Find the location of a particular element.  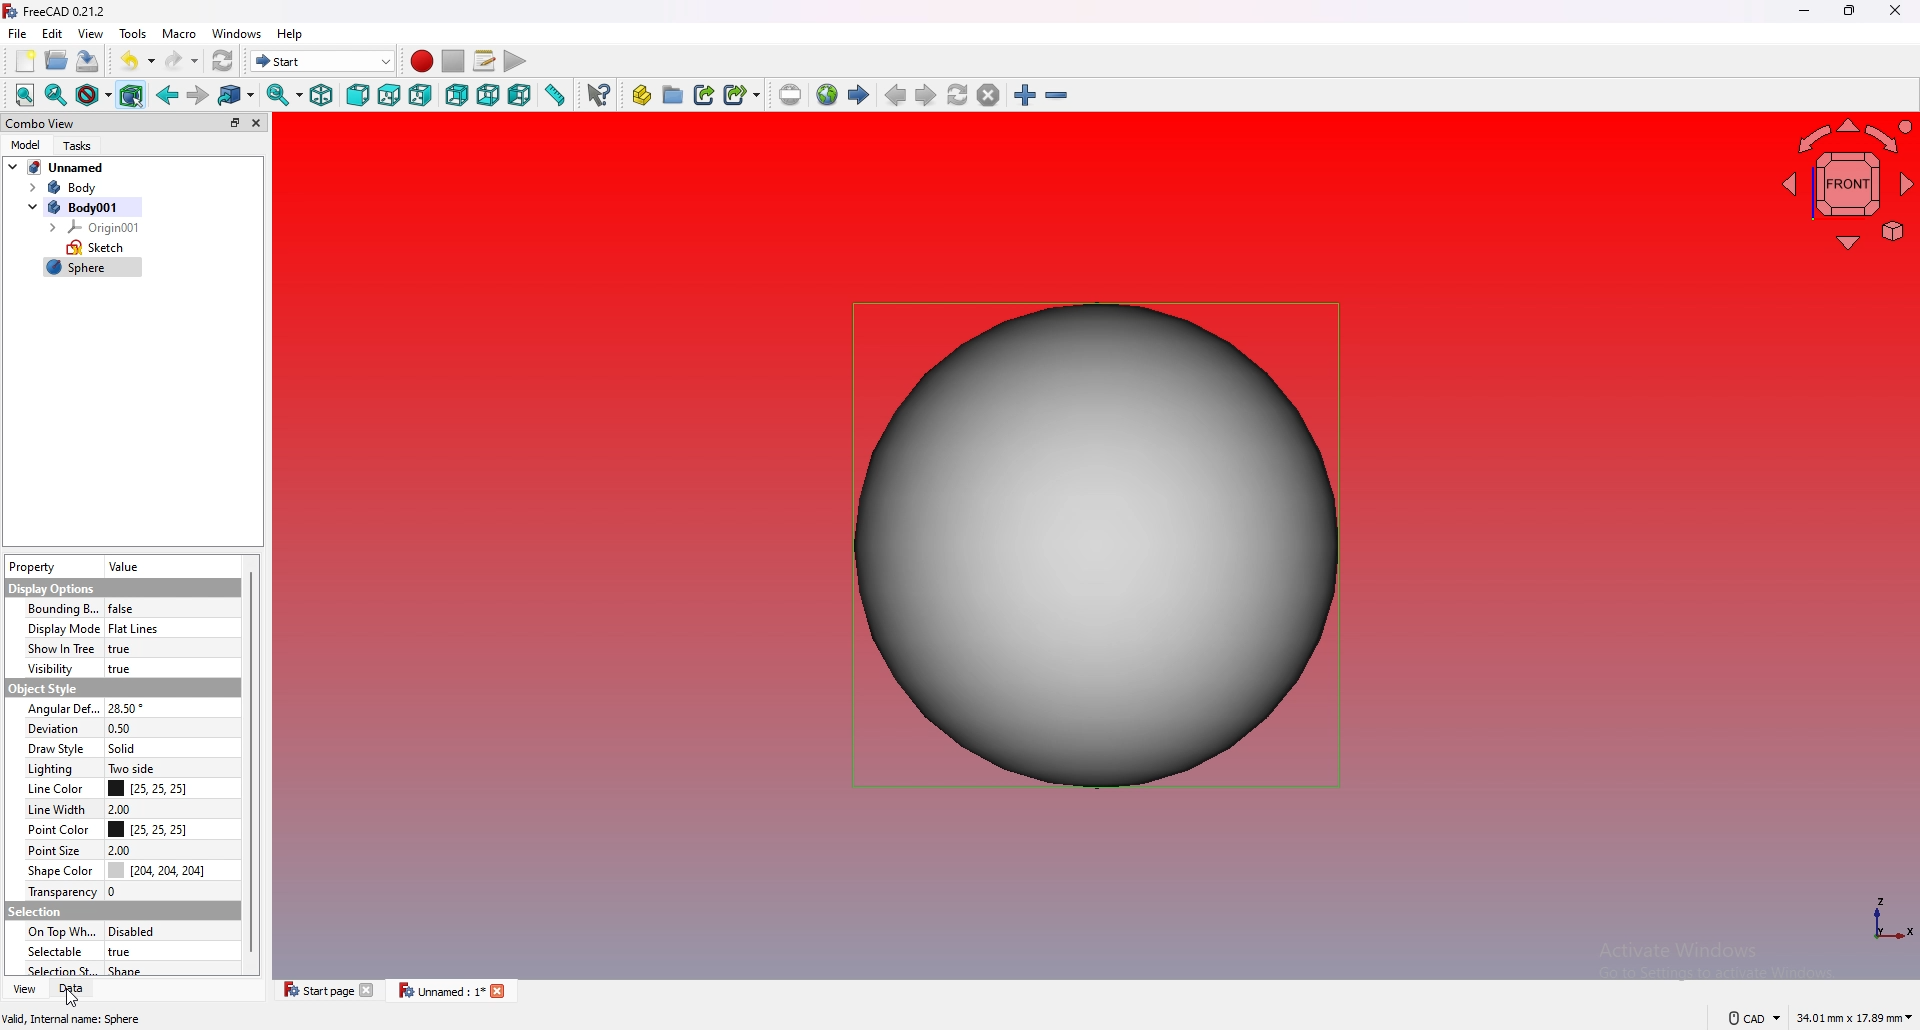

edit is located at coordinates (54, 33).